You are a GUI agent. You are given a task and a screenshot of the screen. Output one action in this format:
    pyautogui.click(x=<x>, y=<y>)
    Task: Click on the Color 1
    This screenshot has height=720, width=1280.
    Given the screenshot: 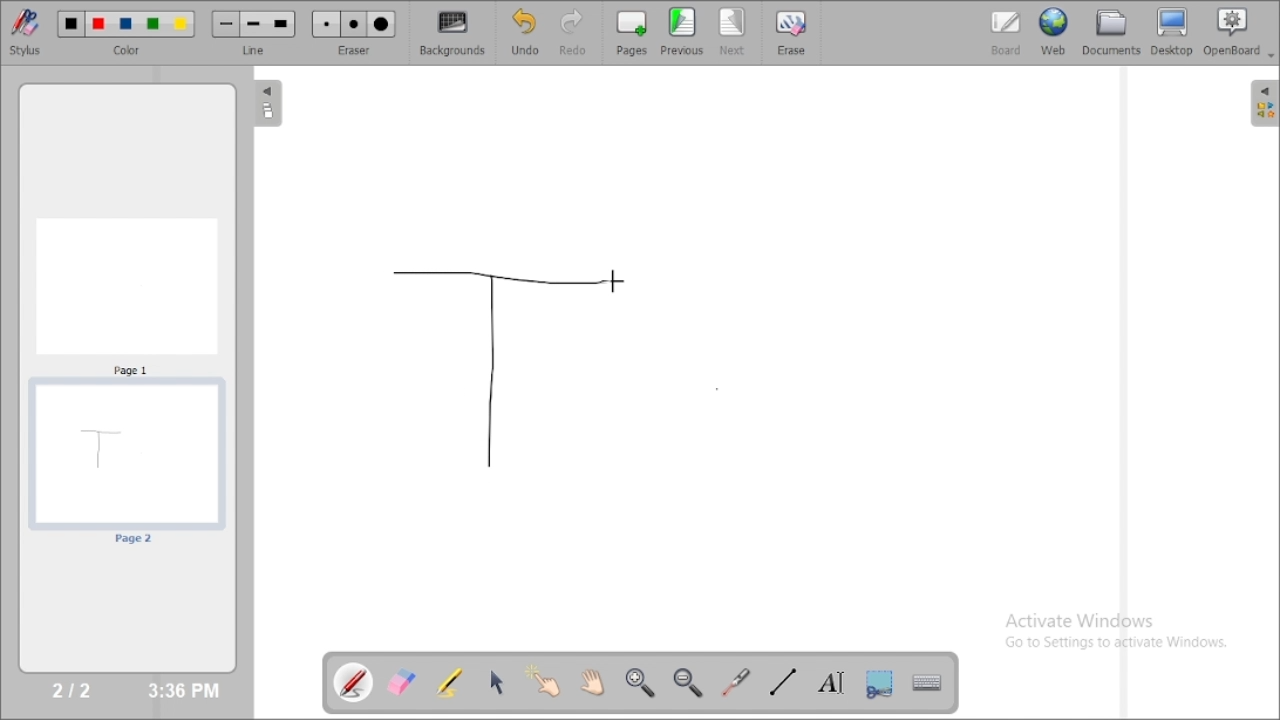 What is the action you would take?
    pyautogui.click(x=72, y=25)
    